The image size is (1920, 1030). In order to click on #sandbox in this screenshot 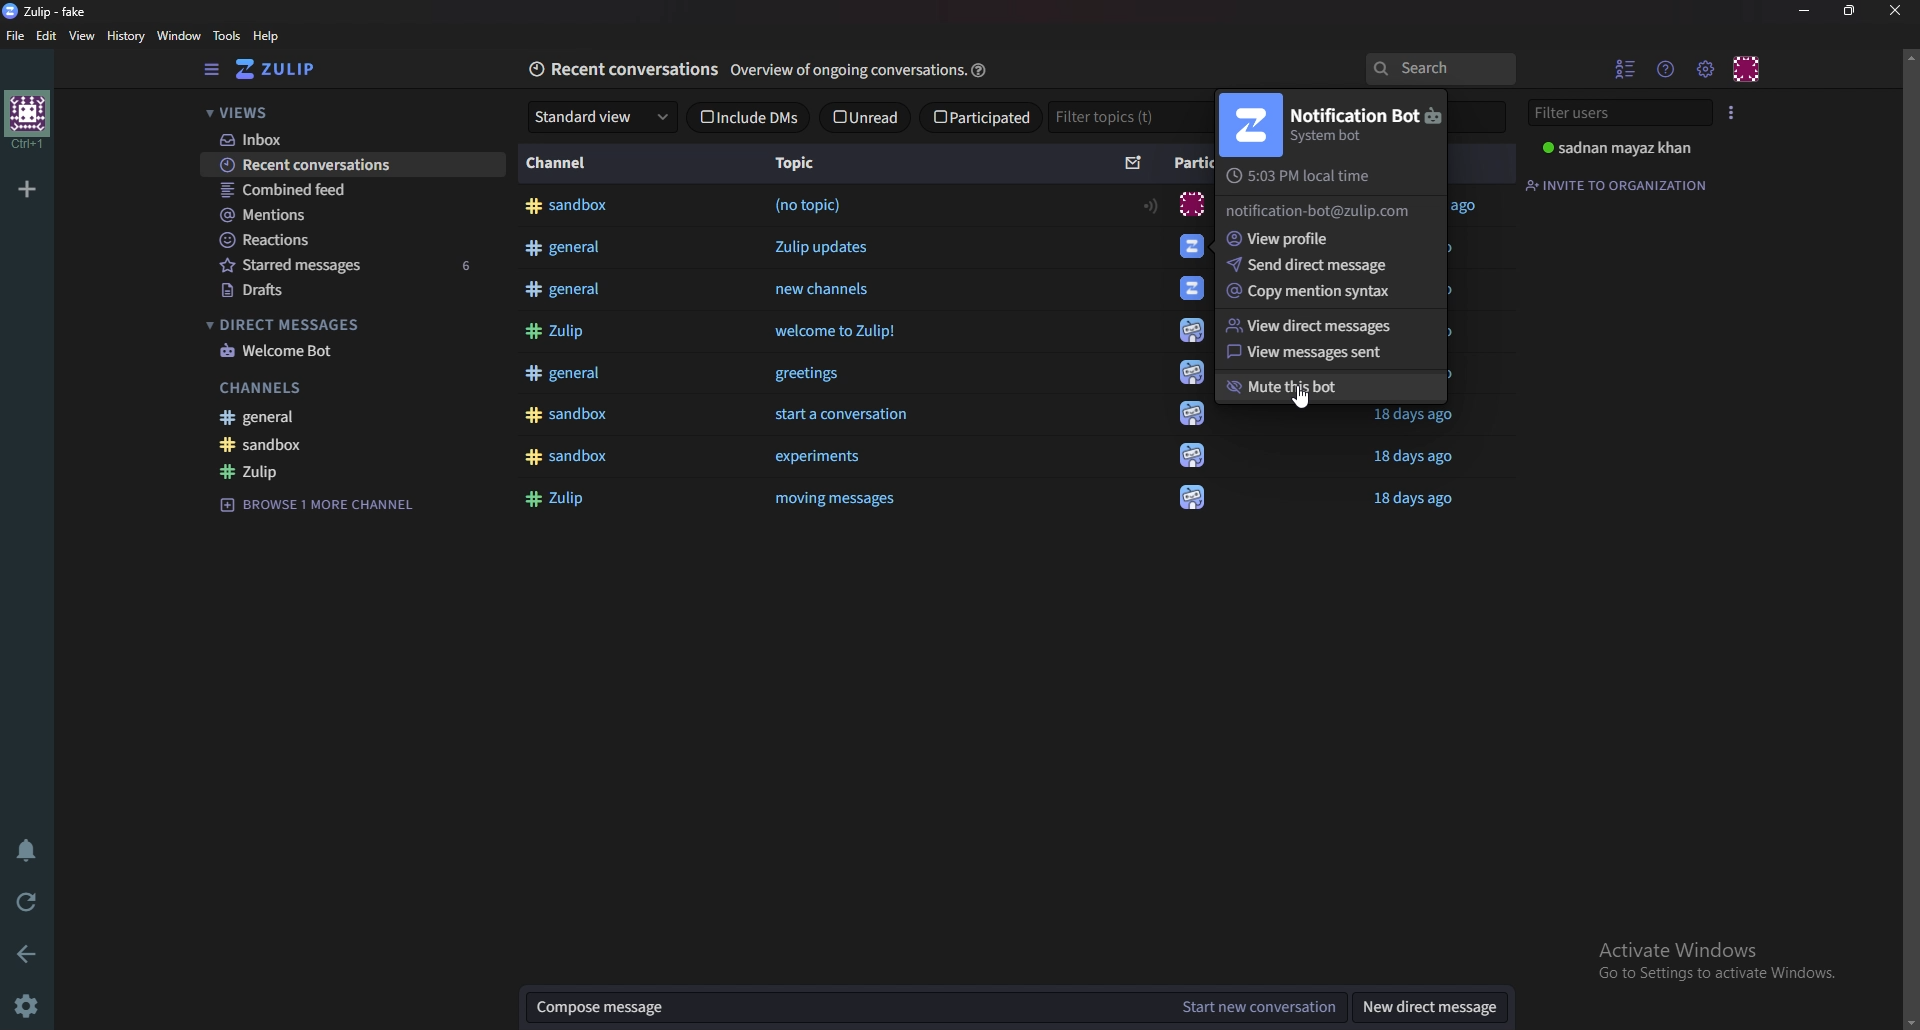, I will do `click(566, 456)`.